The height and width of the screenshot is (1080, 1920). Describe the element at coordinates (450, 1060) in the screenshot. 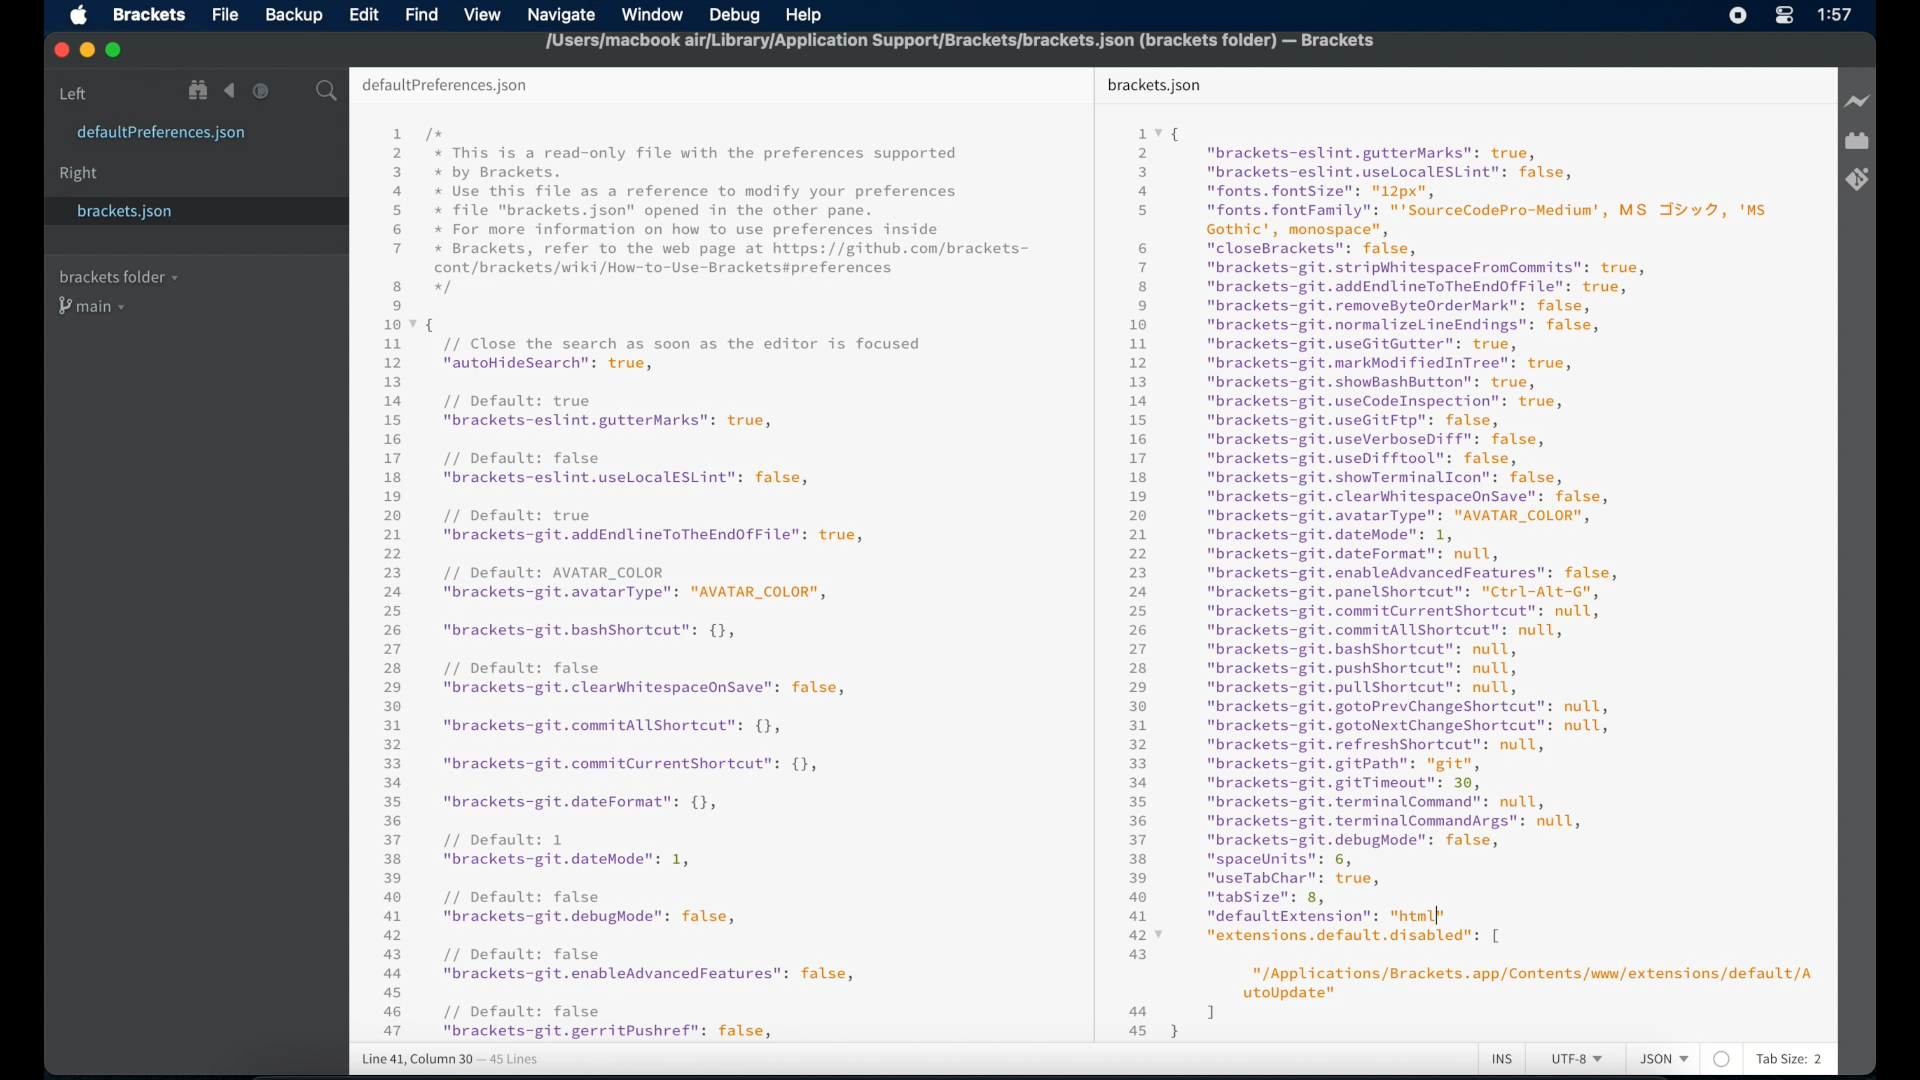

I see `line 41, column 30 - 45 lines` at that location.